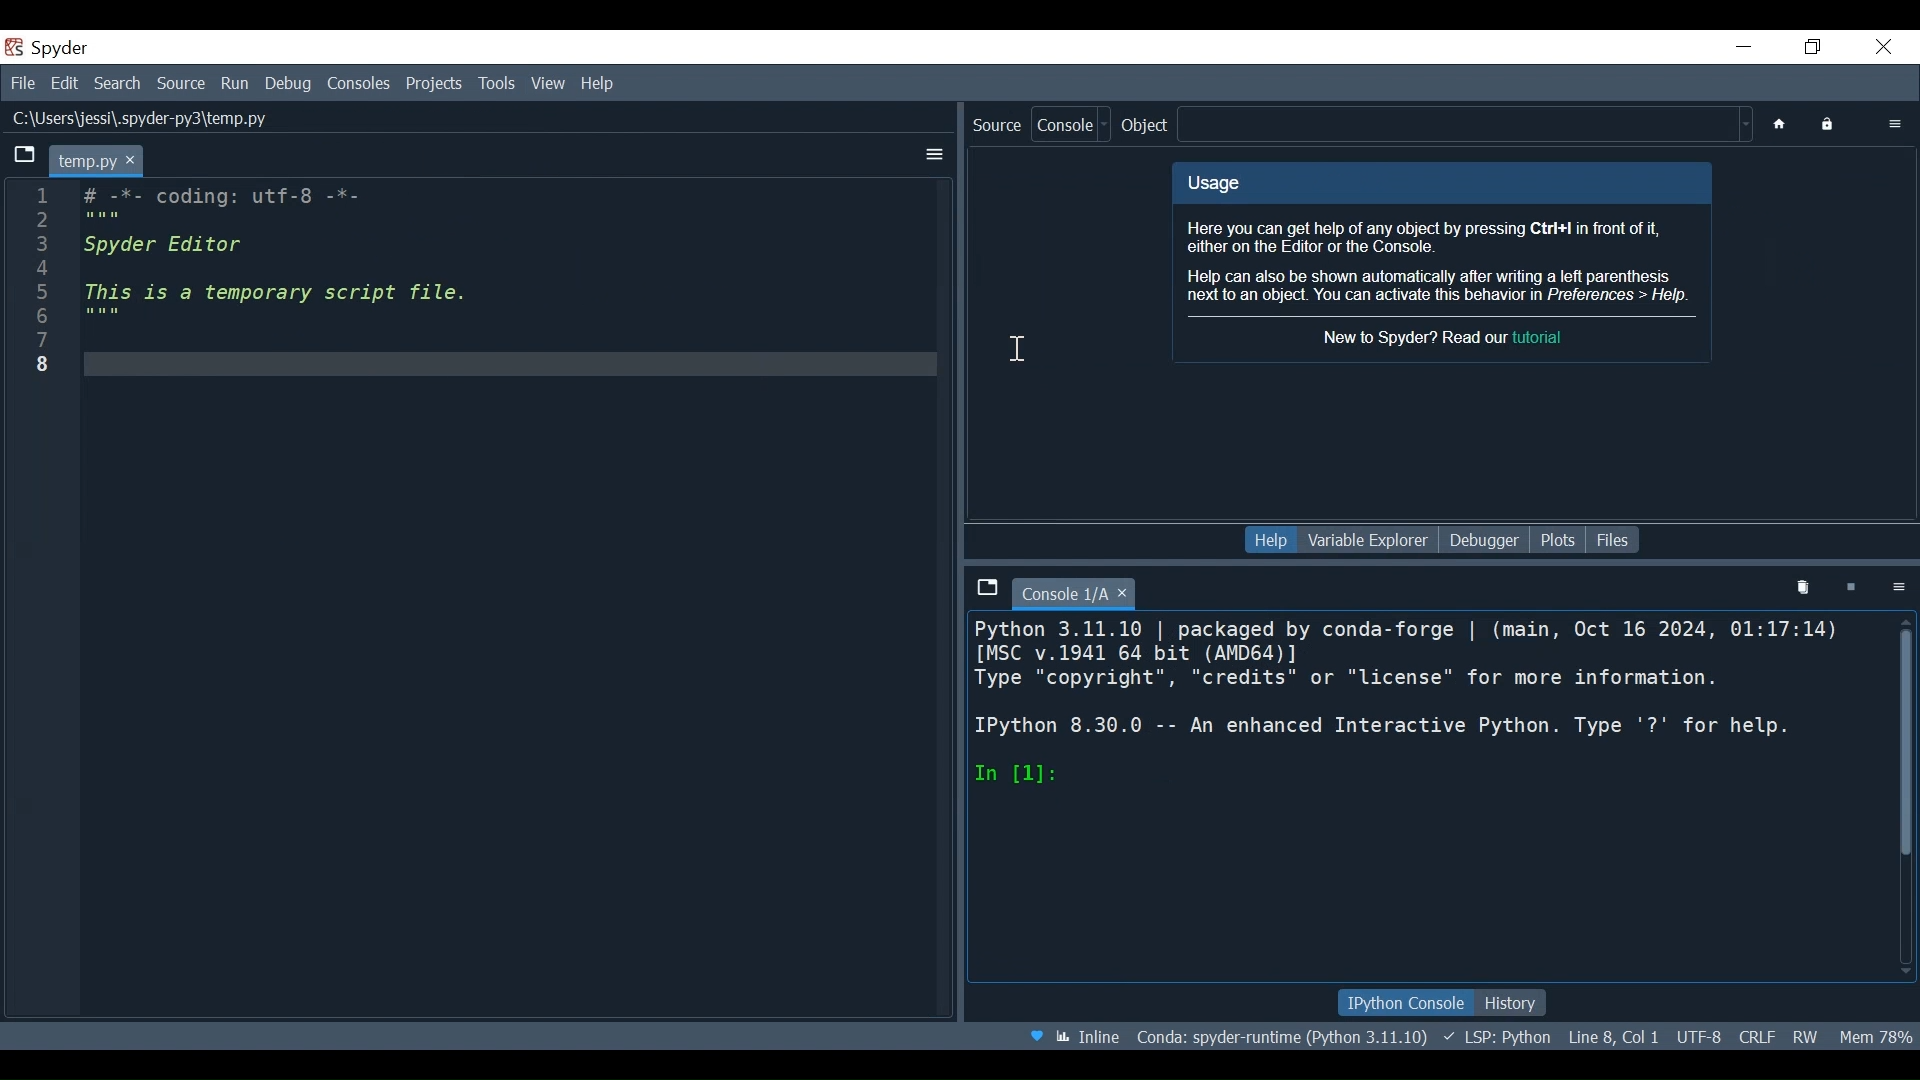  Describe the element at coordinates (1557, 542) in the screenshot. I see `Plots` at that location.